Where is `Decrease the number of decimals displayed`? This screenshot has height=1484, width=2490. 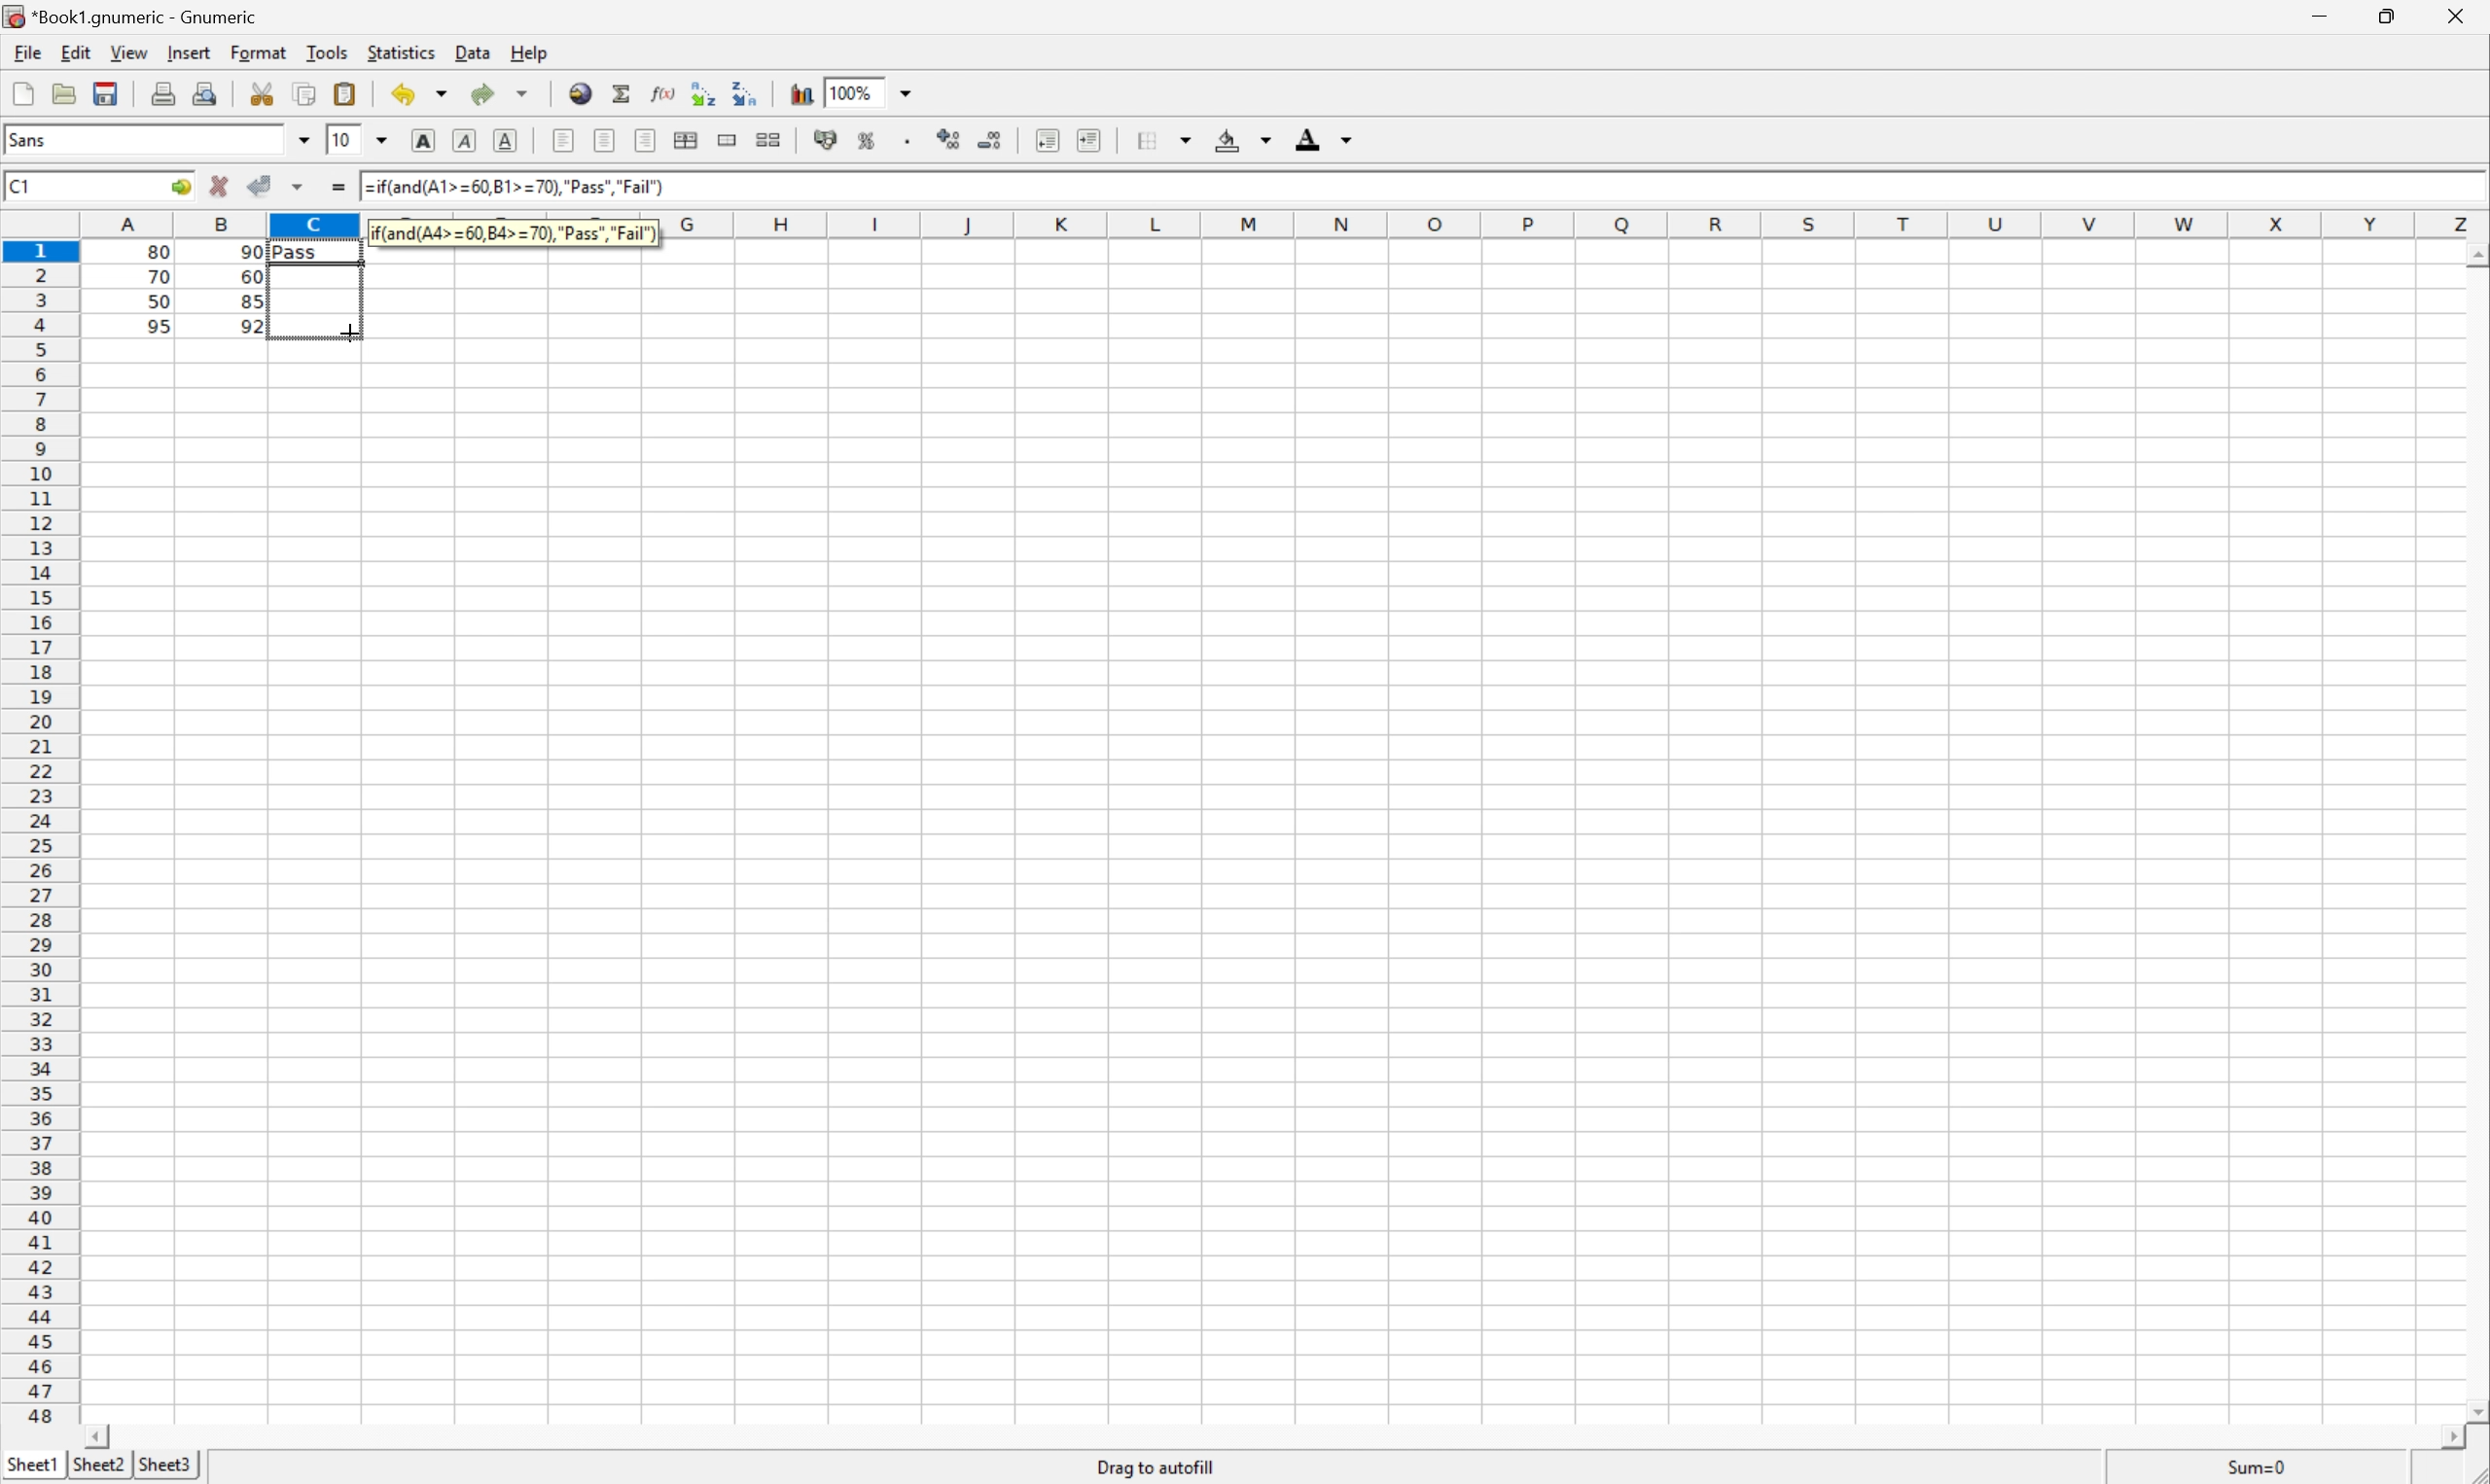 Decrease the number of decimals displayed is located at coordinates (995, 139).